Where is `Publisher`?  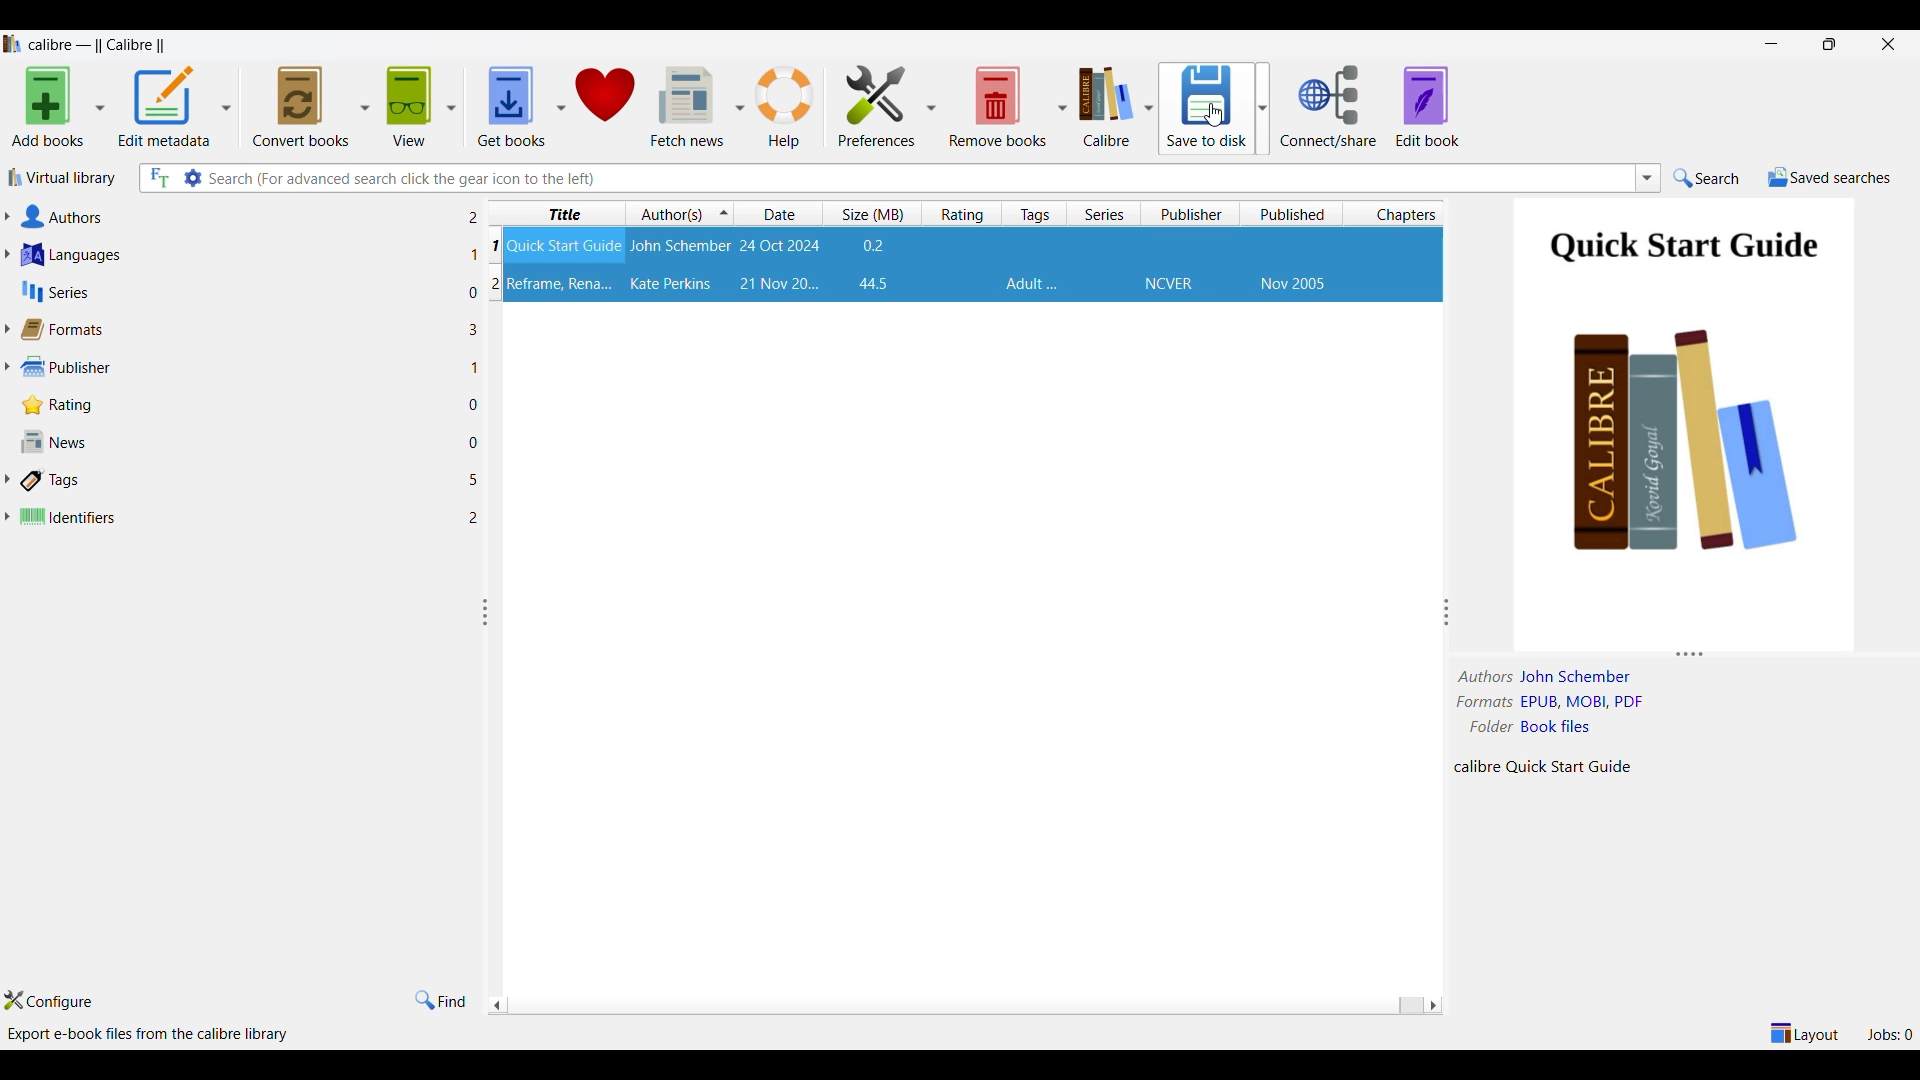 Publisher is located at coordinates (230, 365).